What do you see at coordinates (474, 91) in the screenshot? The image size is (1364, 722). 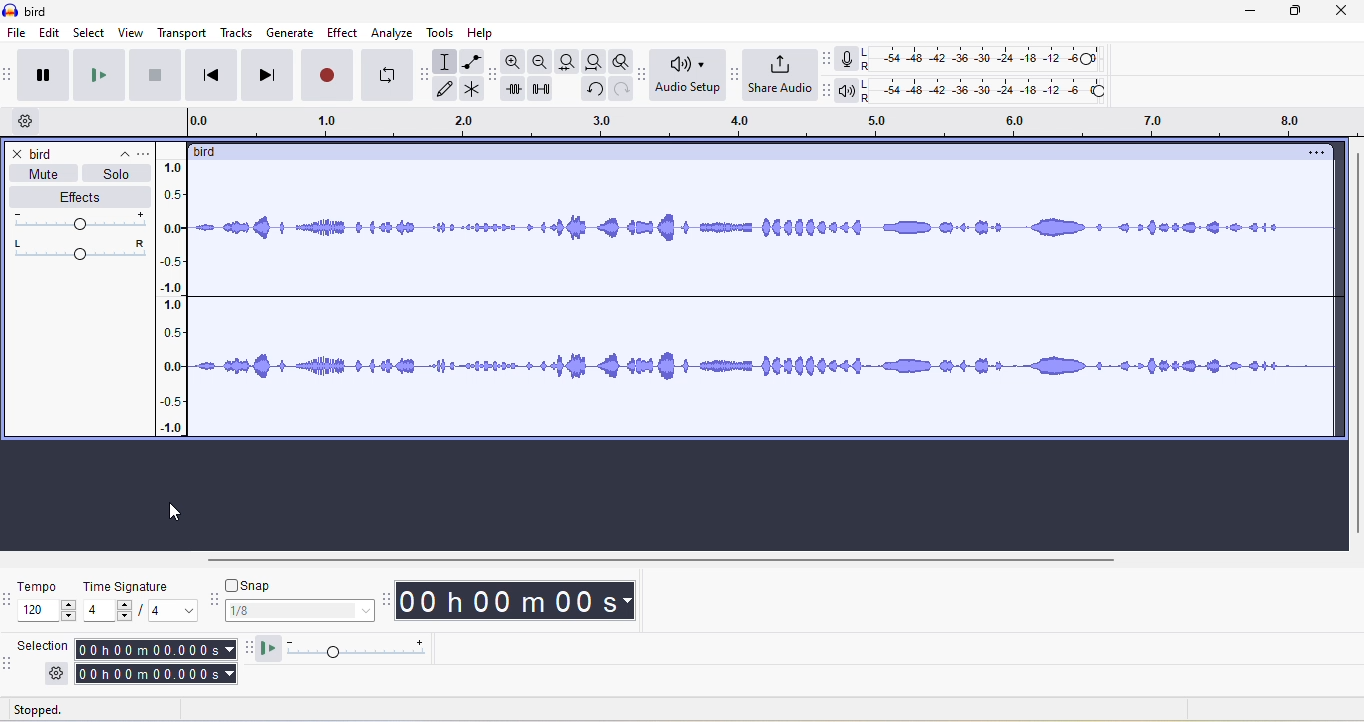 I see `multi tool` at bounding box center [474, 91].